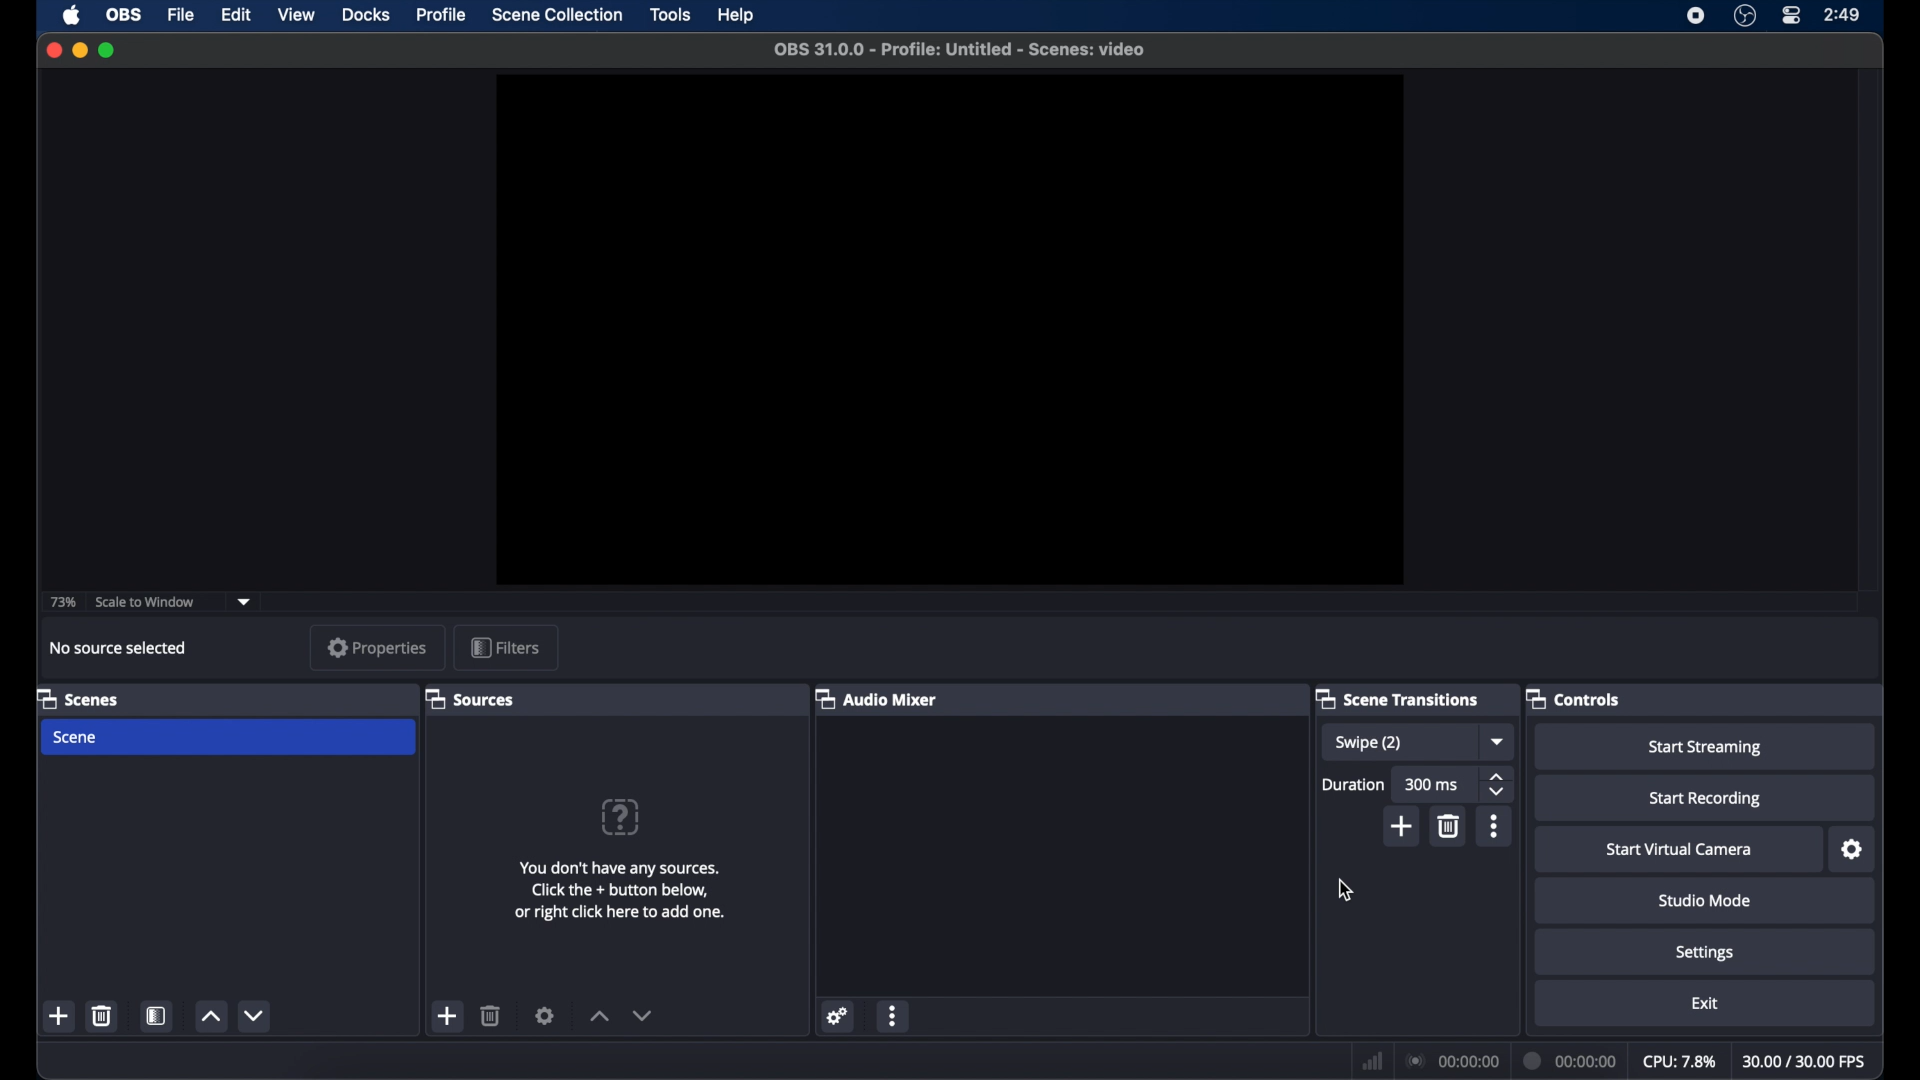 The image size is (1920, 1080). What do you see at coordinates (1705, 1004) in the screenshot?
I see `exit` at bounding box center [1705, 1004].